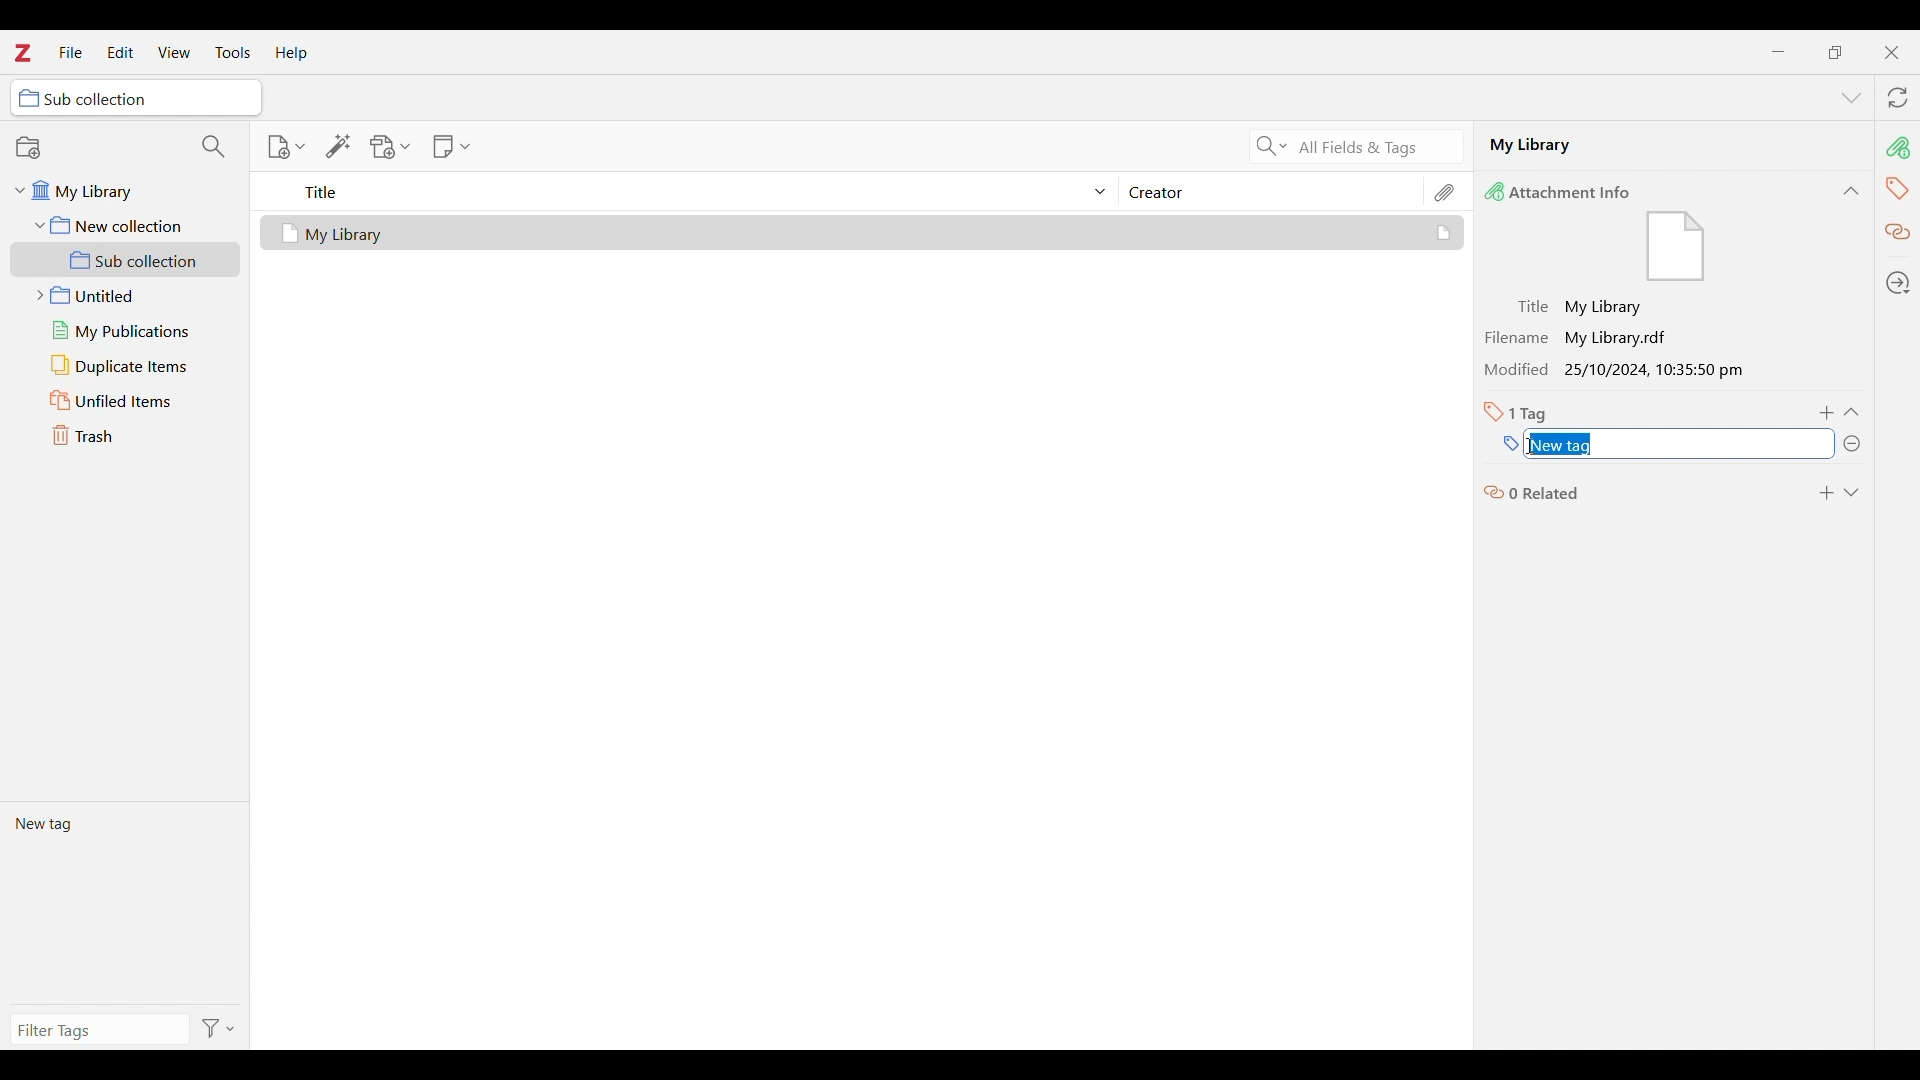 The image size is (1920, 1080). What do you see at coordinates (70, 51) in the screenshot?
I see `File menu` at bounding box center [70, 51].